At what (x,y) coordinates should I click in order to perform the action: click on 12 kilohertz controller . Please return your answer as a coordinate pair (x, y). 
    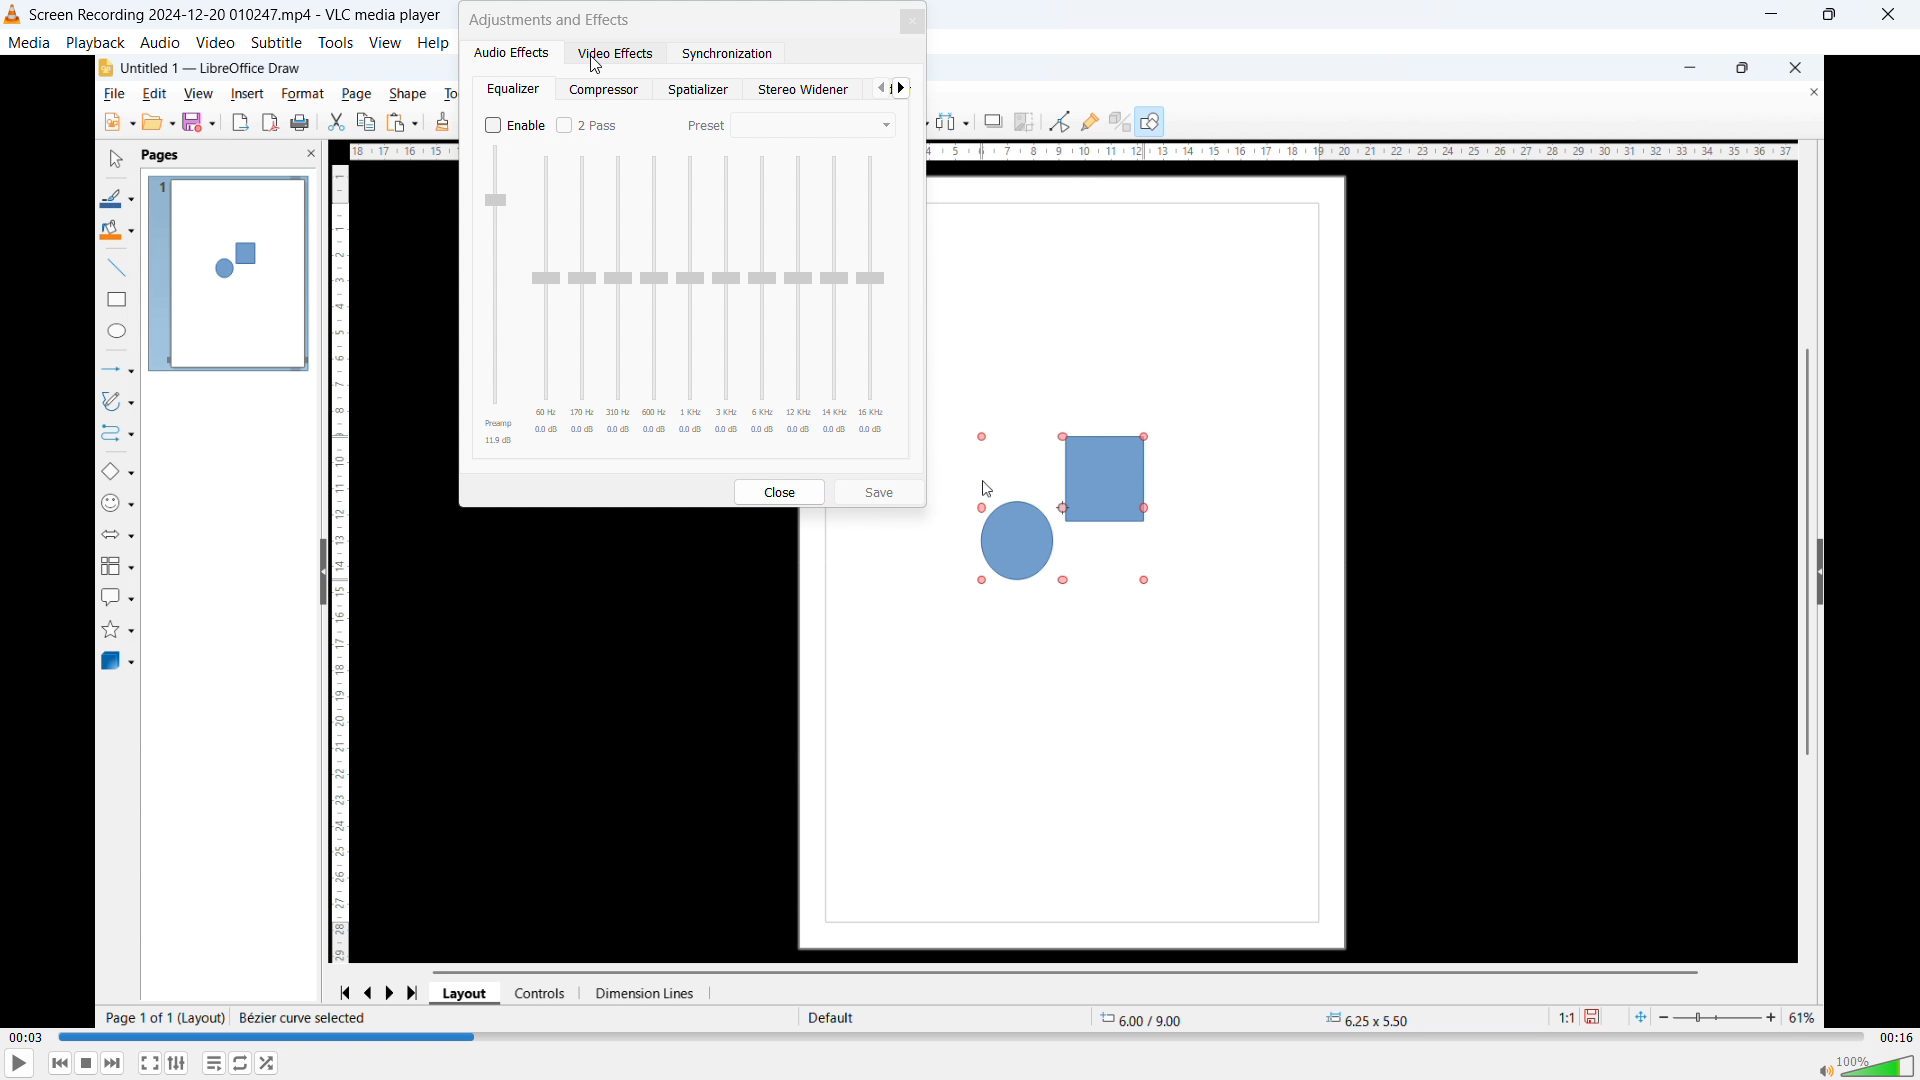
    Looking at the image, I should click on (800, 295).